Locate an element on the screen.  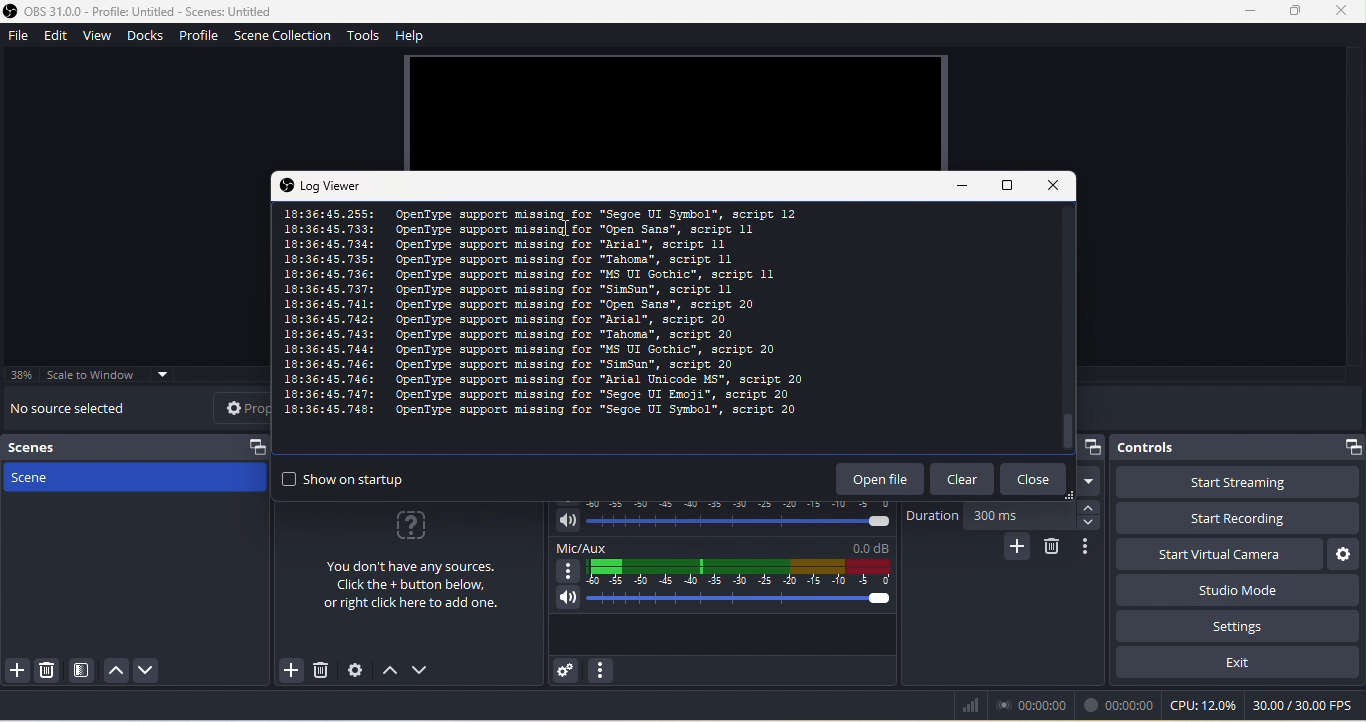
remove is located at coordinates (1057, 549).